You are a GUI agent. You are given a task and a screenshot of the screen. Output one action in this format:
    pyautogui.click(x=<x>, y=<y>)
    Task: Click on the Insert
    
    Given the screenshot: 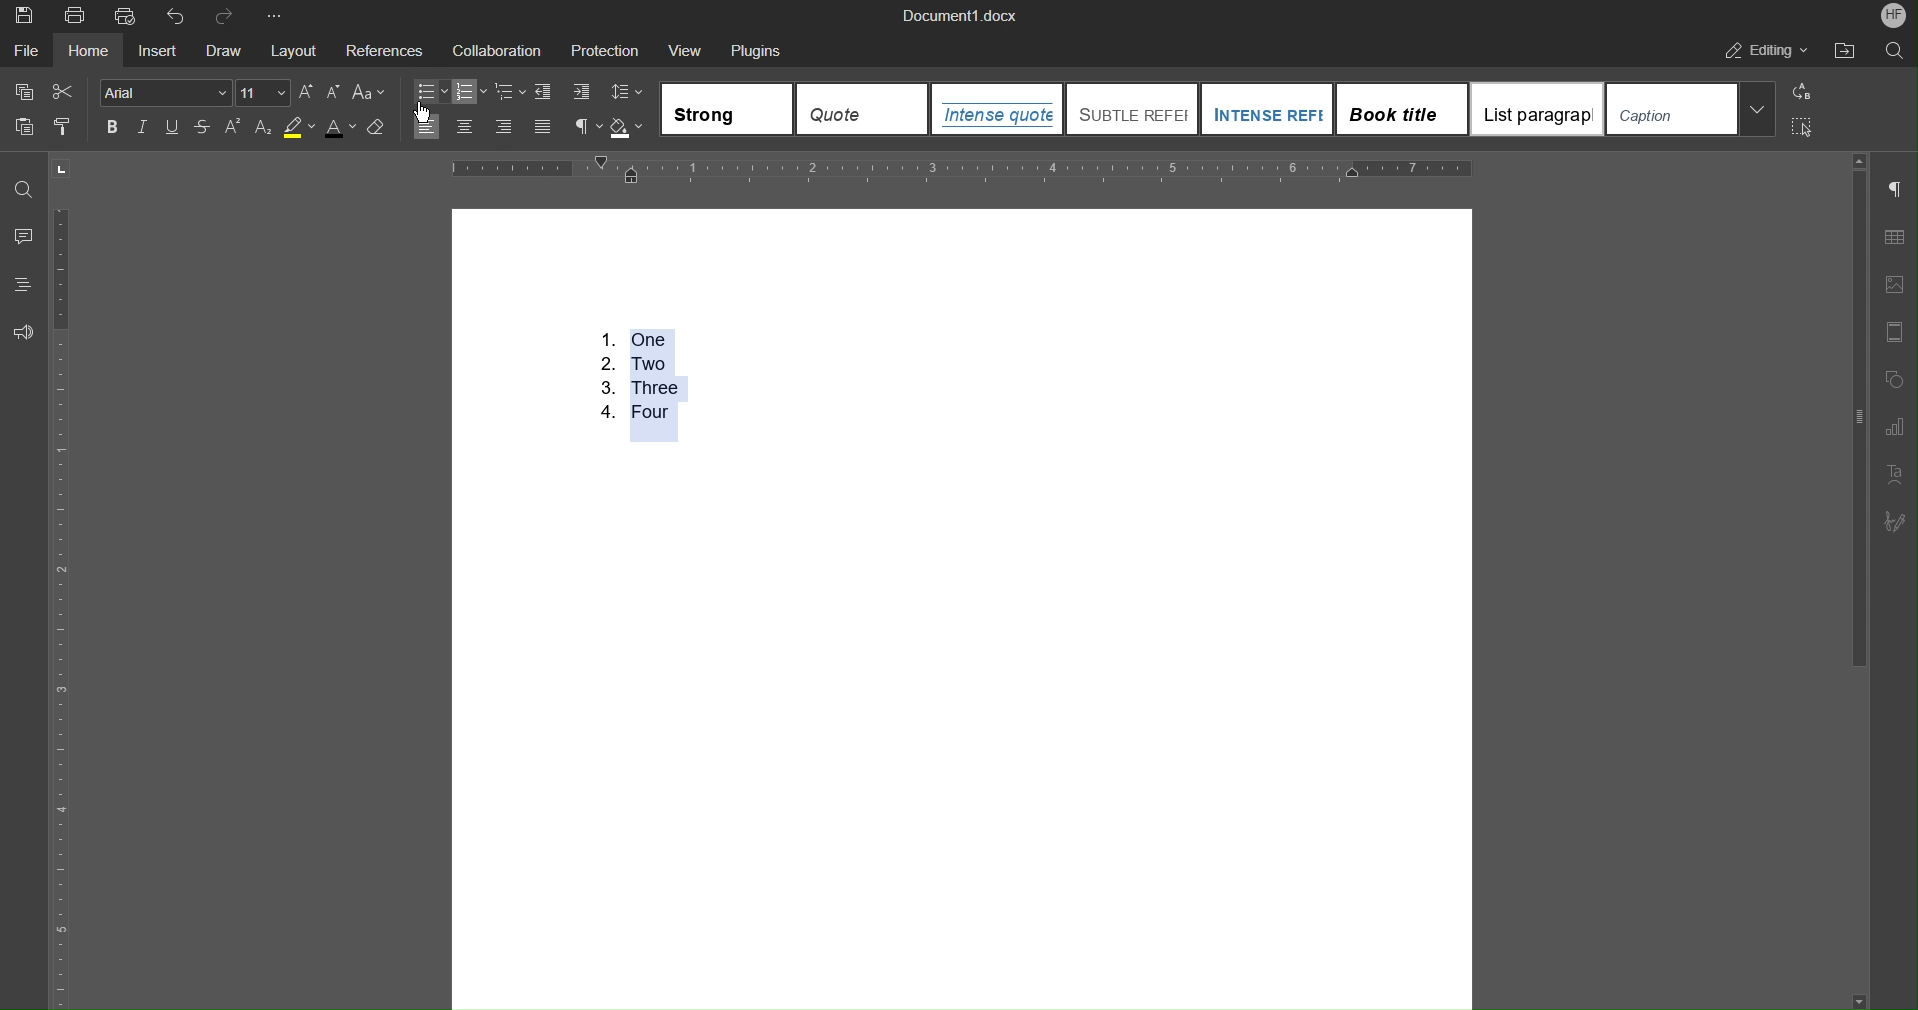 What is the action you would take?
    pyautogui.click(x=162, y=48)
    